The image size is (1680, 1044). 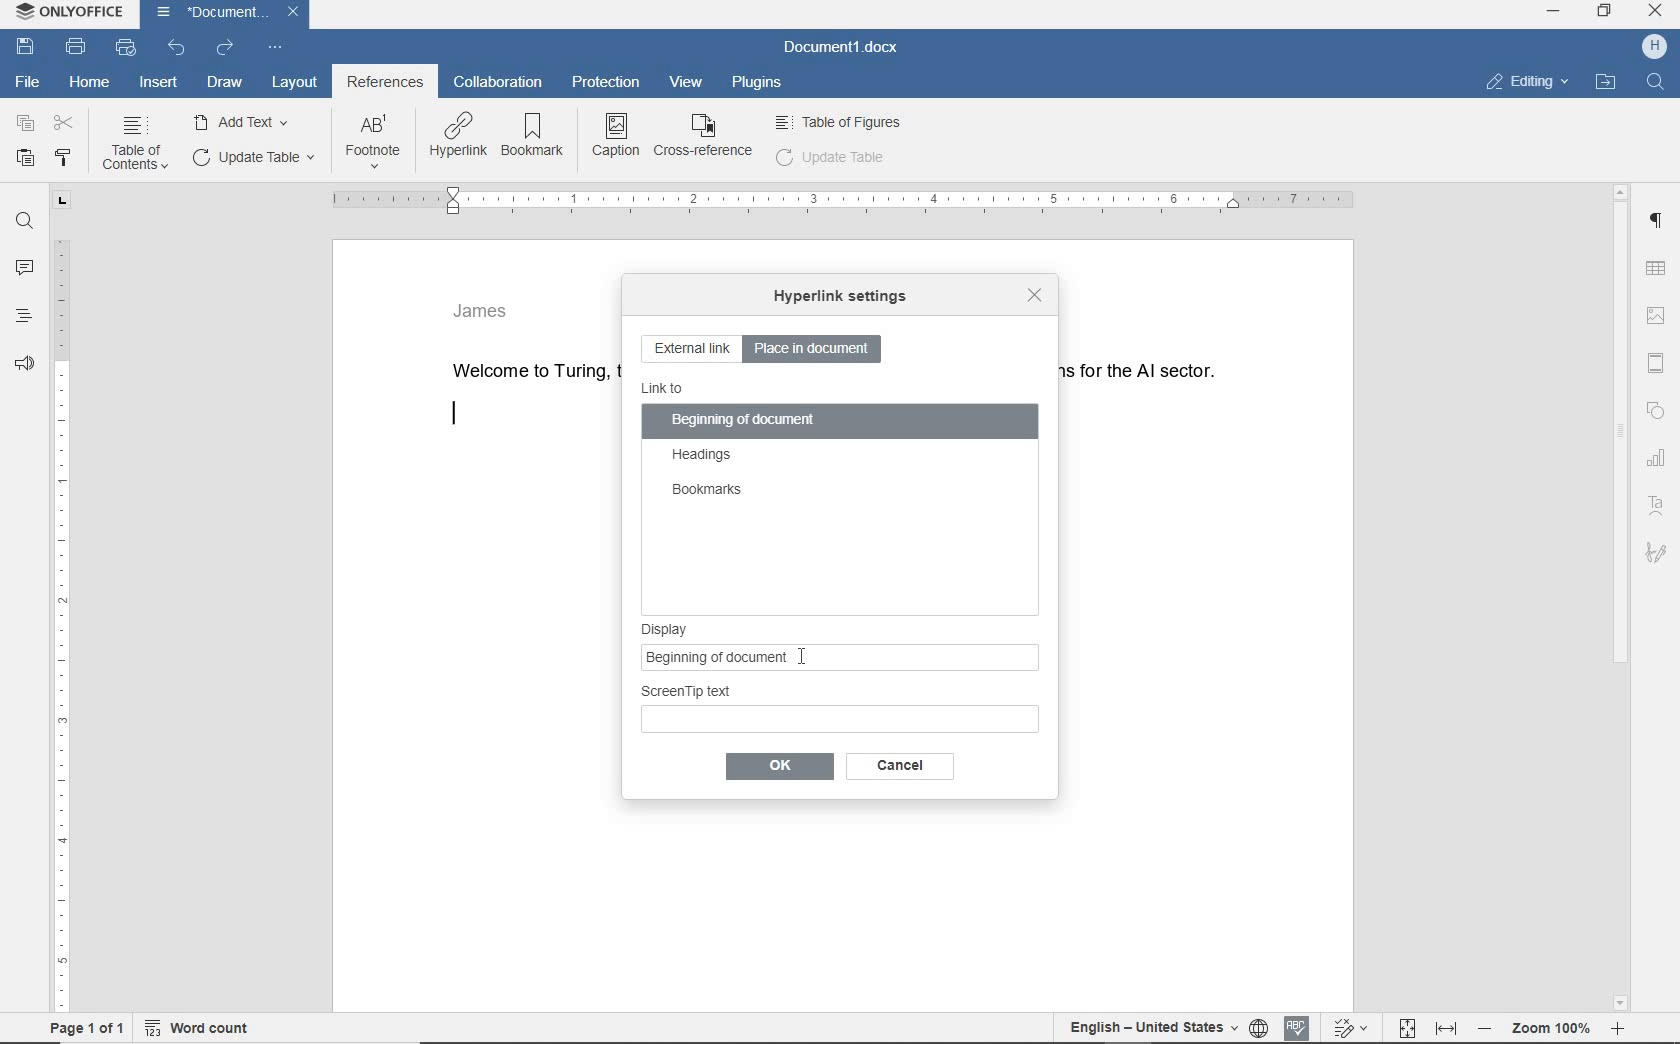 What do you see at coordinates (245, 121) in the screenshot?
I see `ADD TEXT` at bounding box center [245, 121].